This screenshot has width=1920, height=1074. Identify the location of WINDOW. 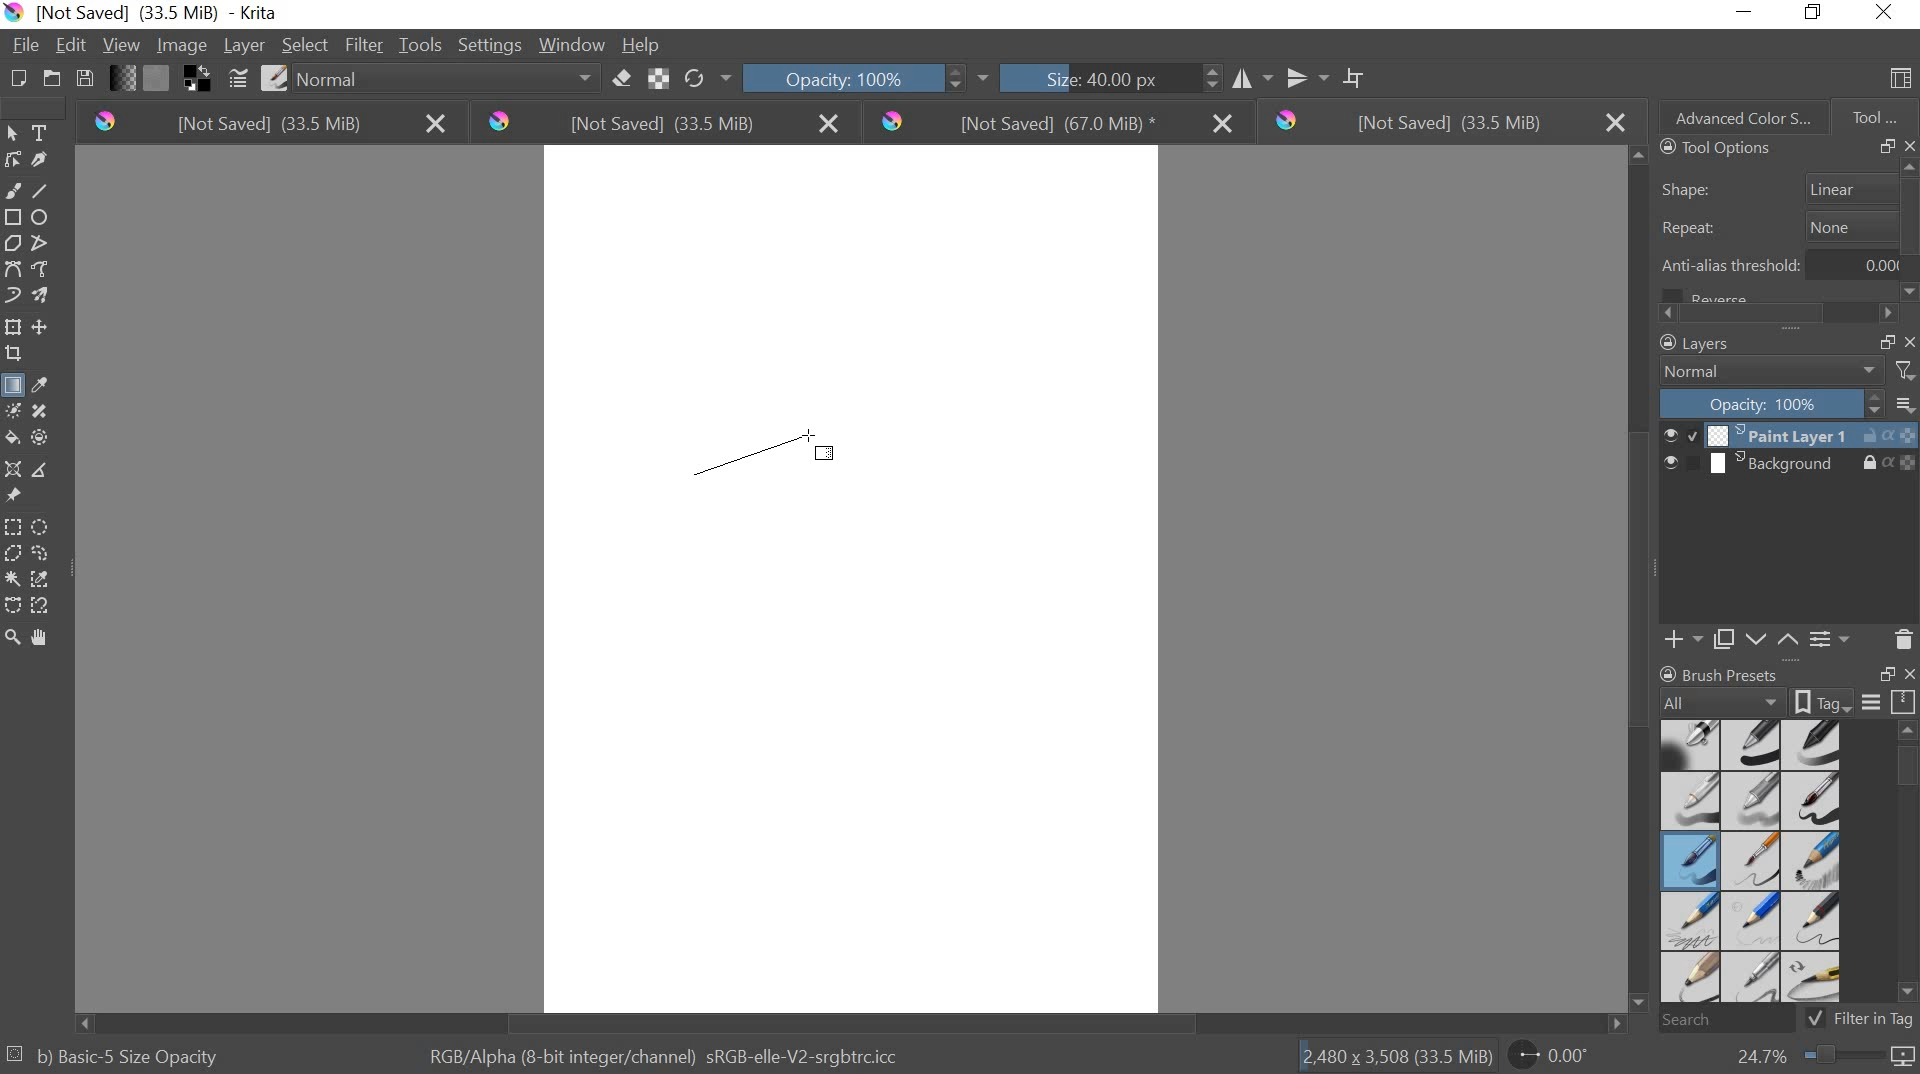
(571, 46).